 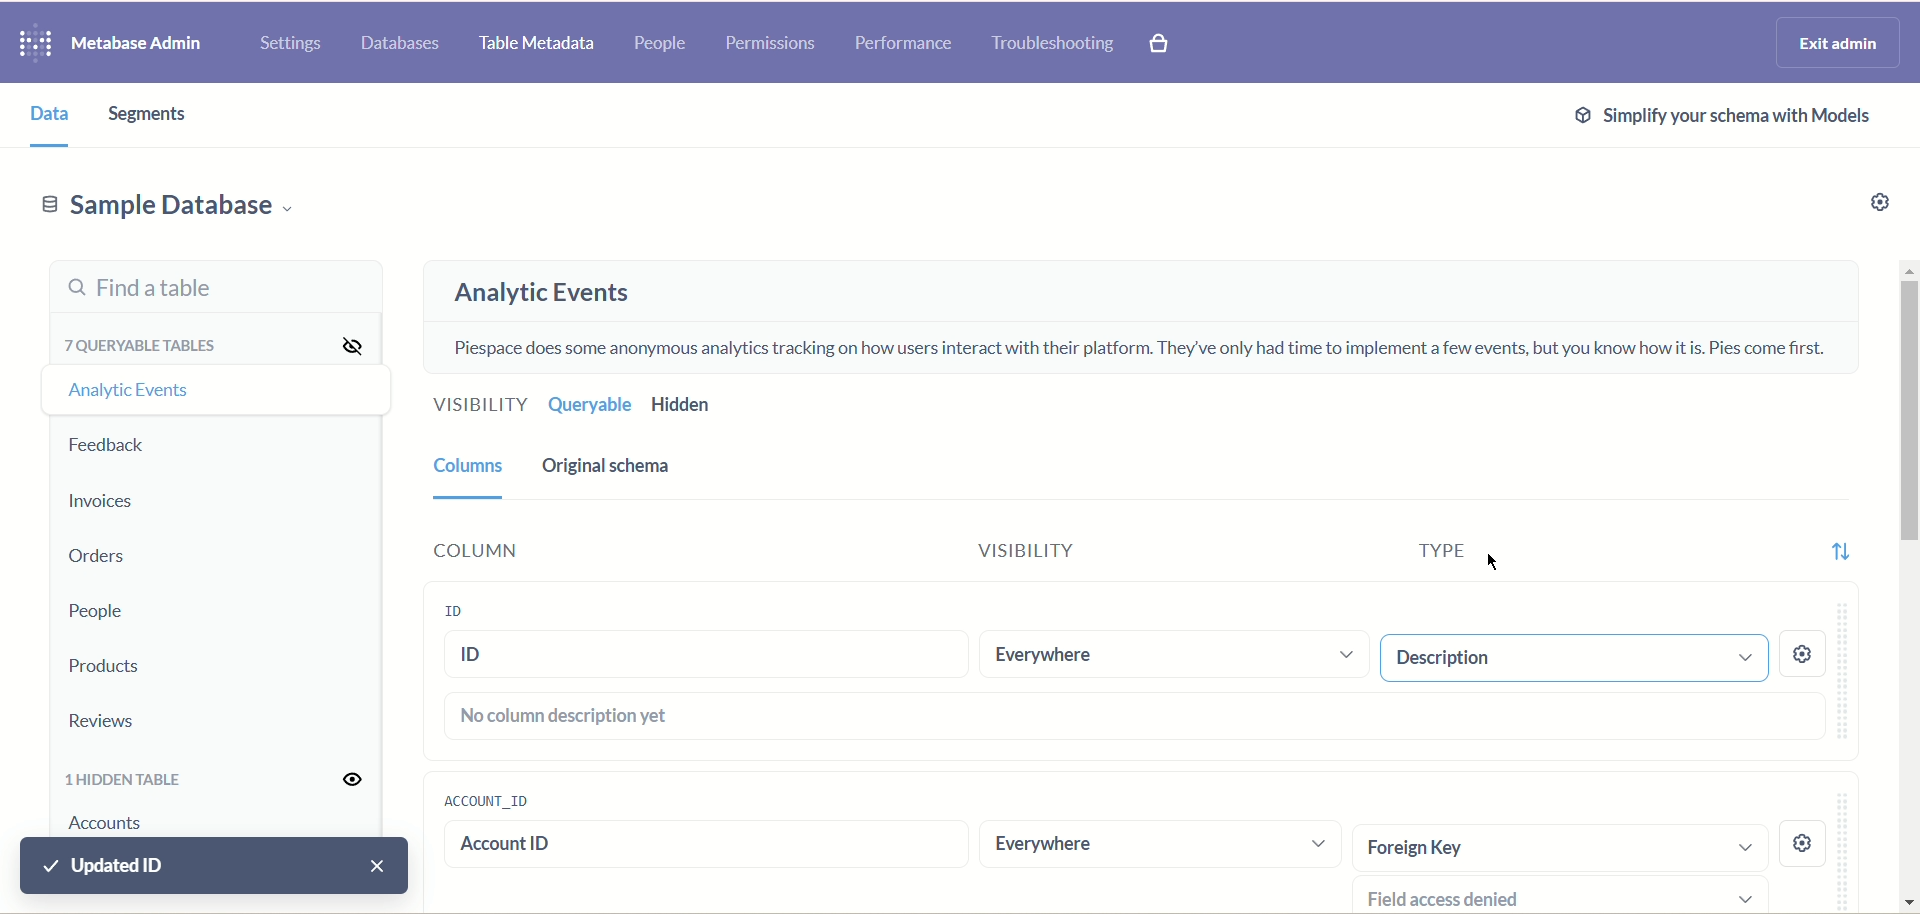 What do you see at coordinates (43, 115) in the screenshot?
I see `data` at bounding box center [43, 115].